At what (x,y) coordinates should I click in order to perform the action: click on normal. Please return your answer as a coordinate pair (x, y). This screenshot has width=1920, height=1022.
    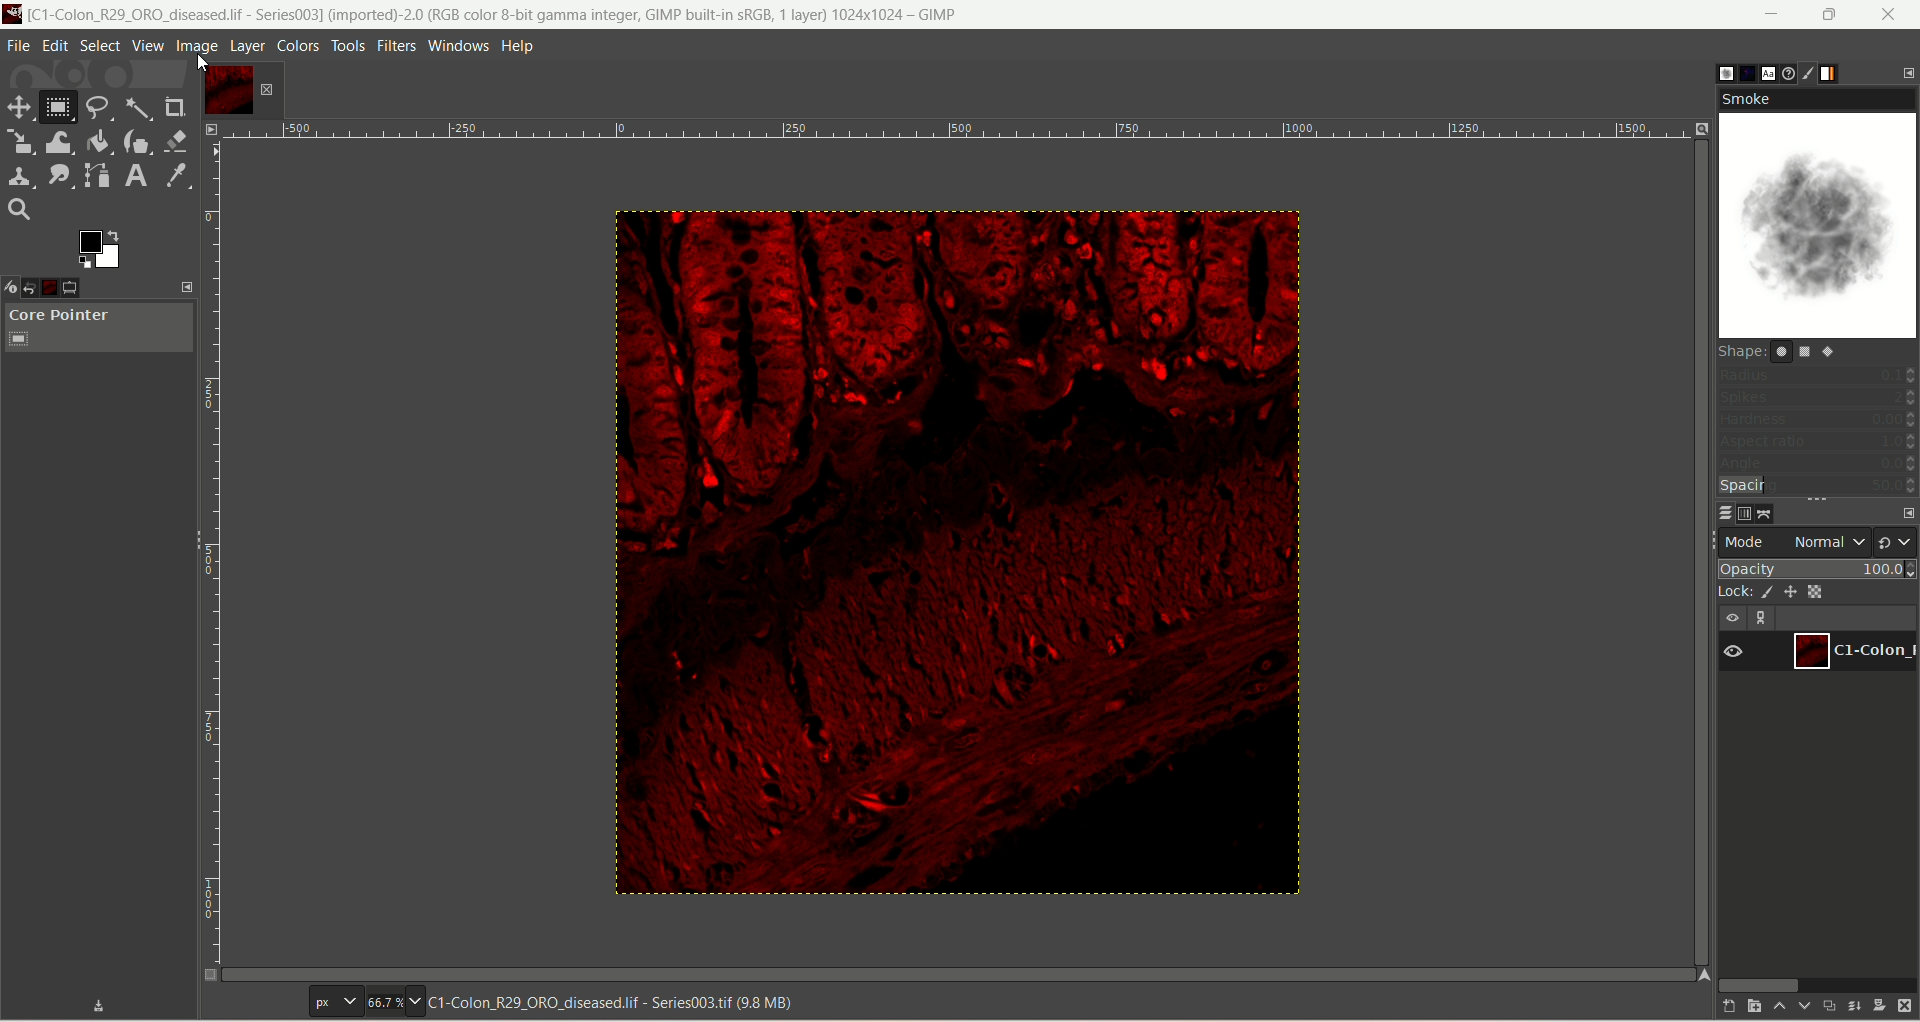
    Looking at the image, I should click on (1826, 542).